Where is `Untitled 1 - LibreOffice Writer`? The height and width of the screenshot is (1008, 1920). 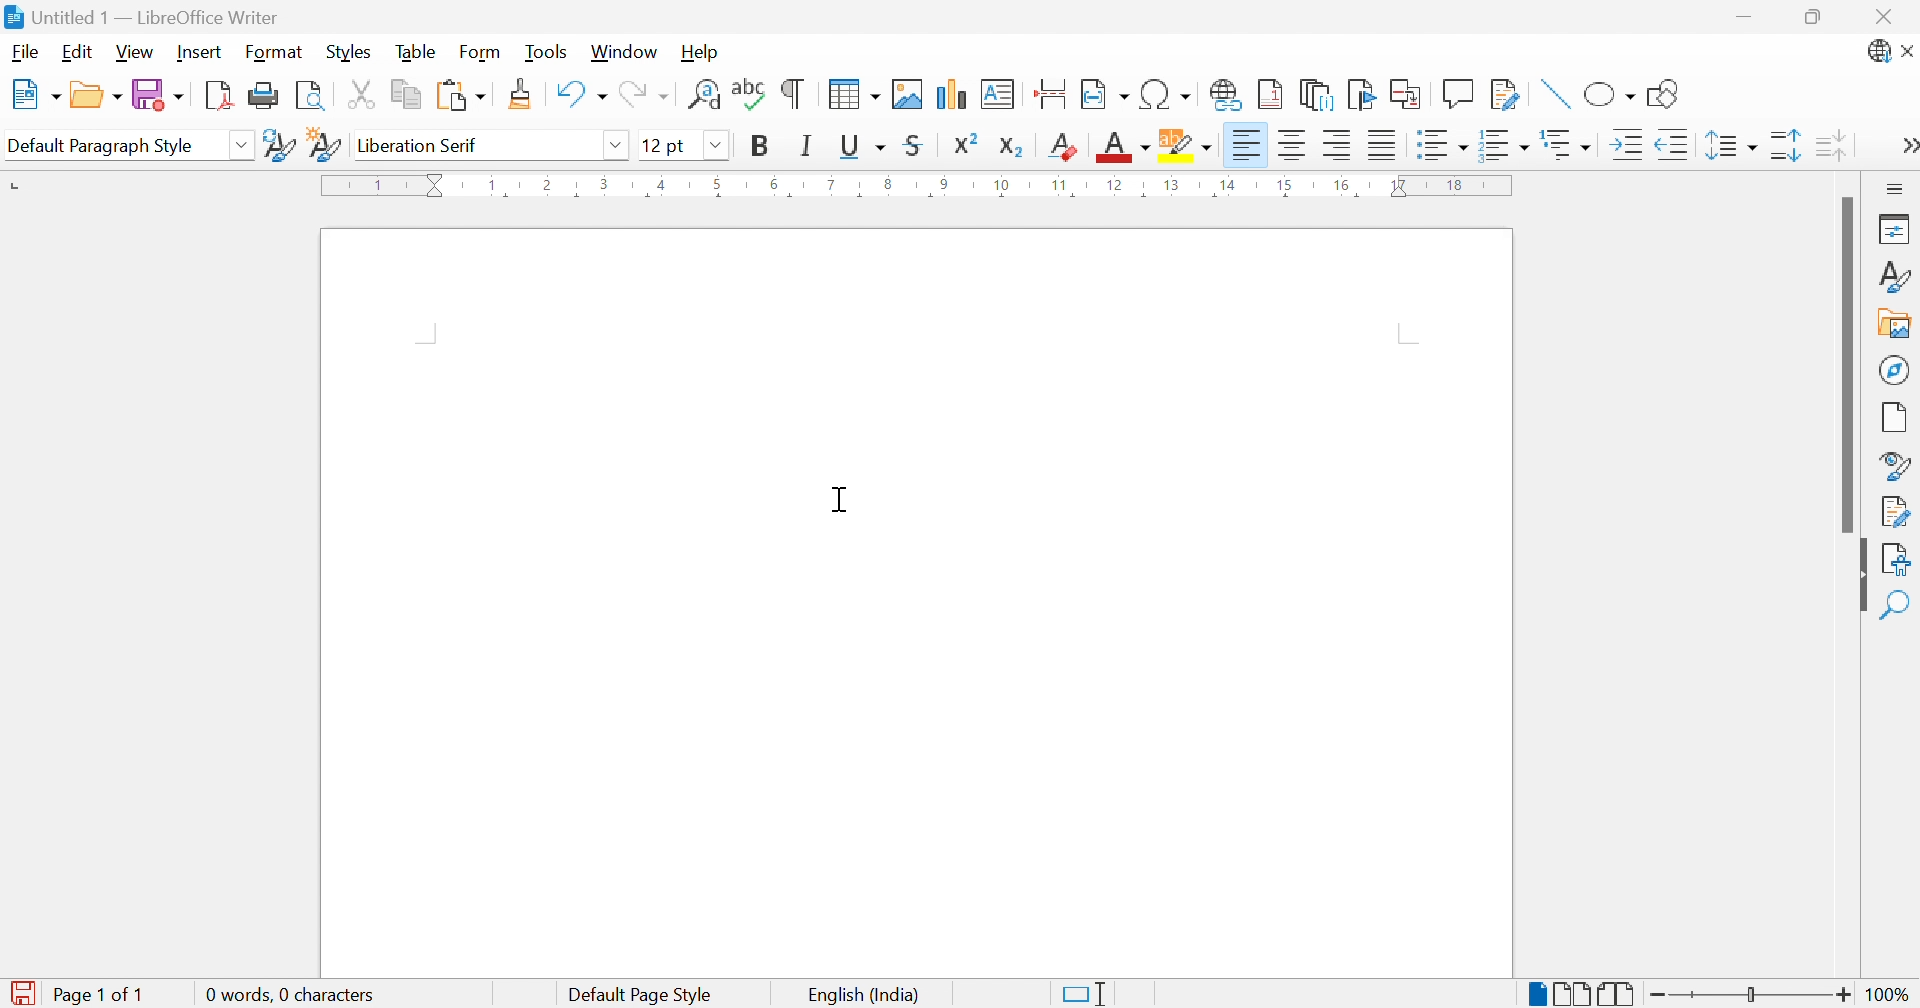 Untitled 1 - LibreOffice Writer is located at coordinates (139, 17).